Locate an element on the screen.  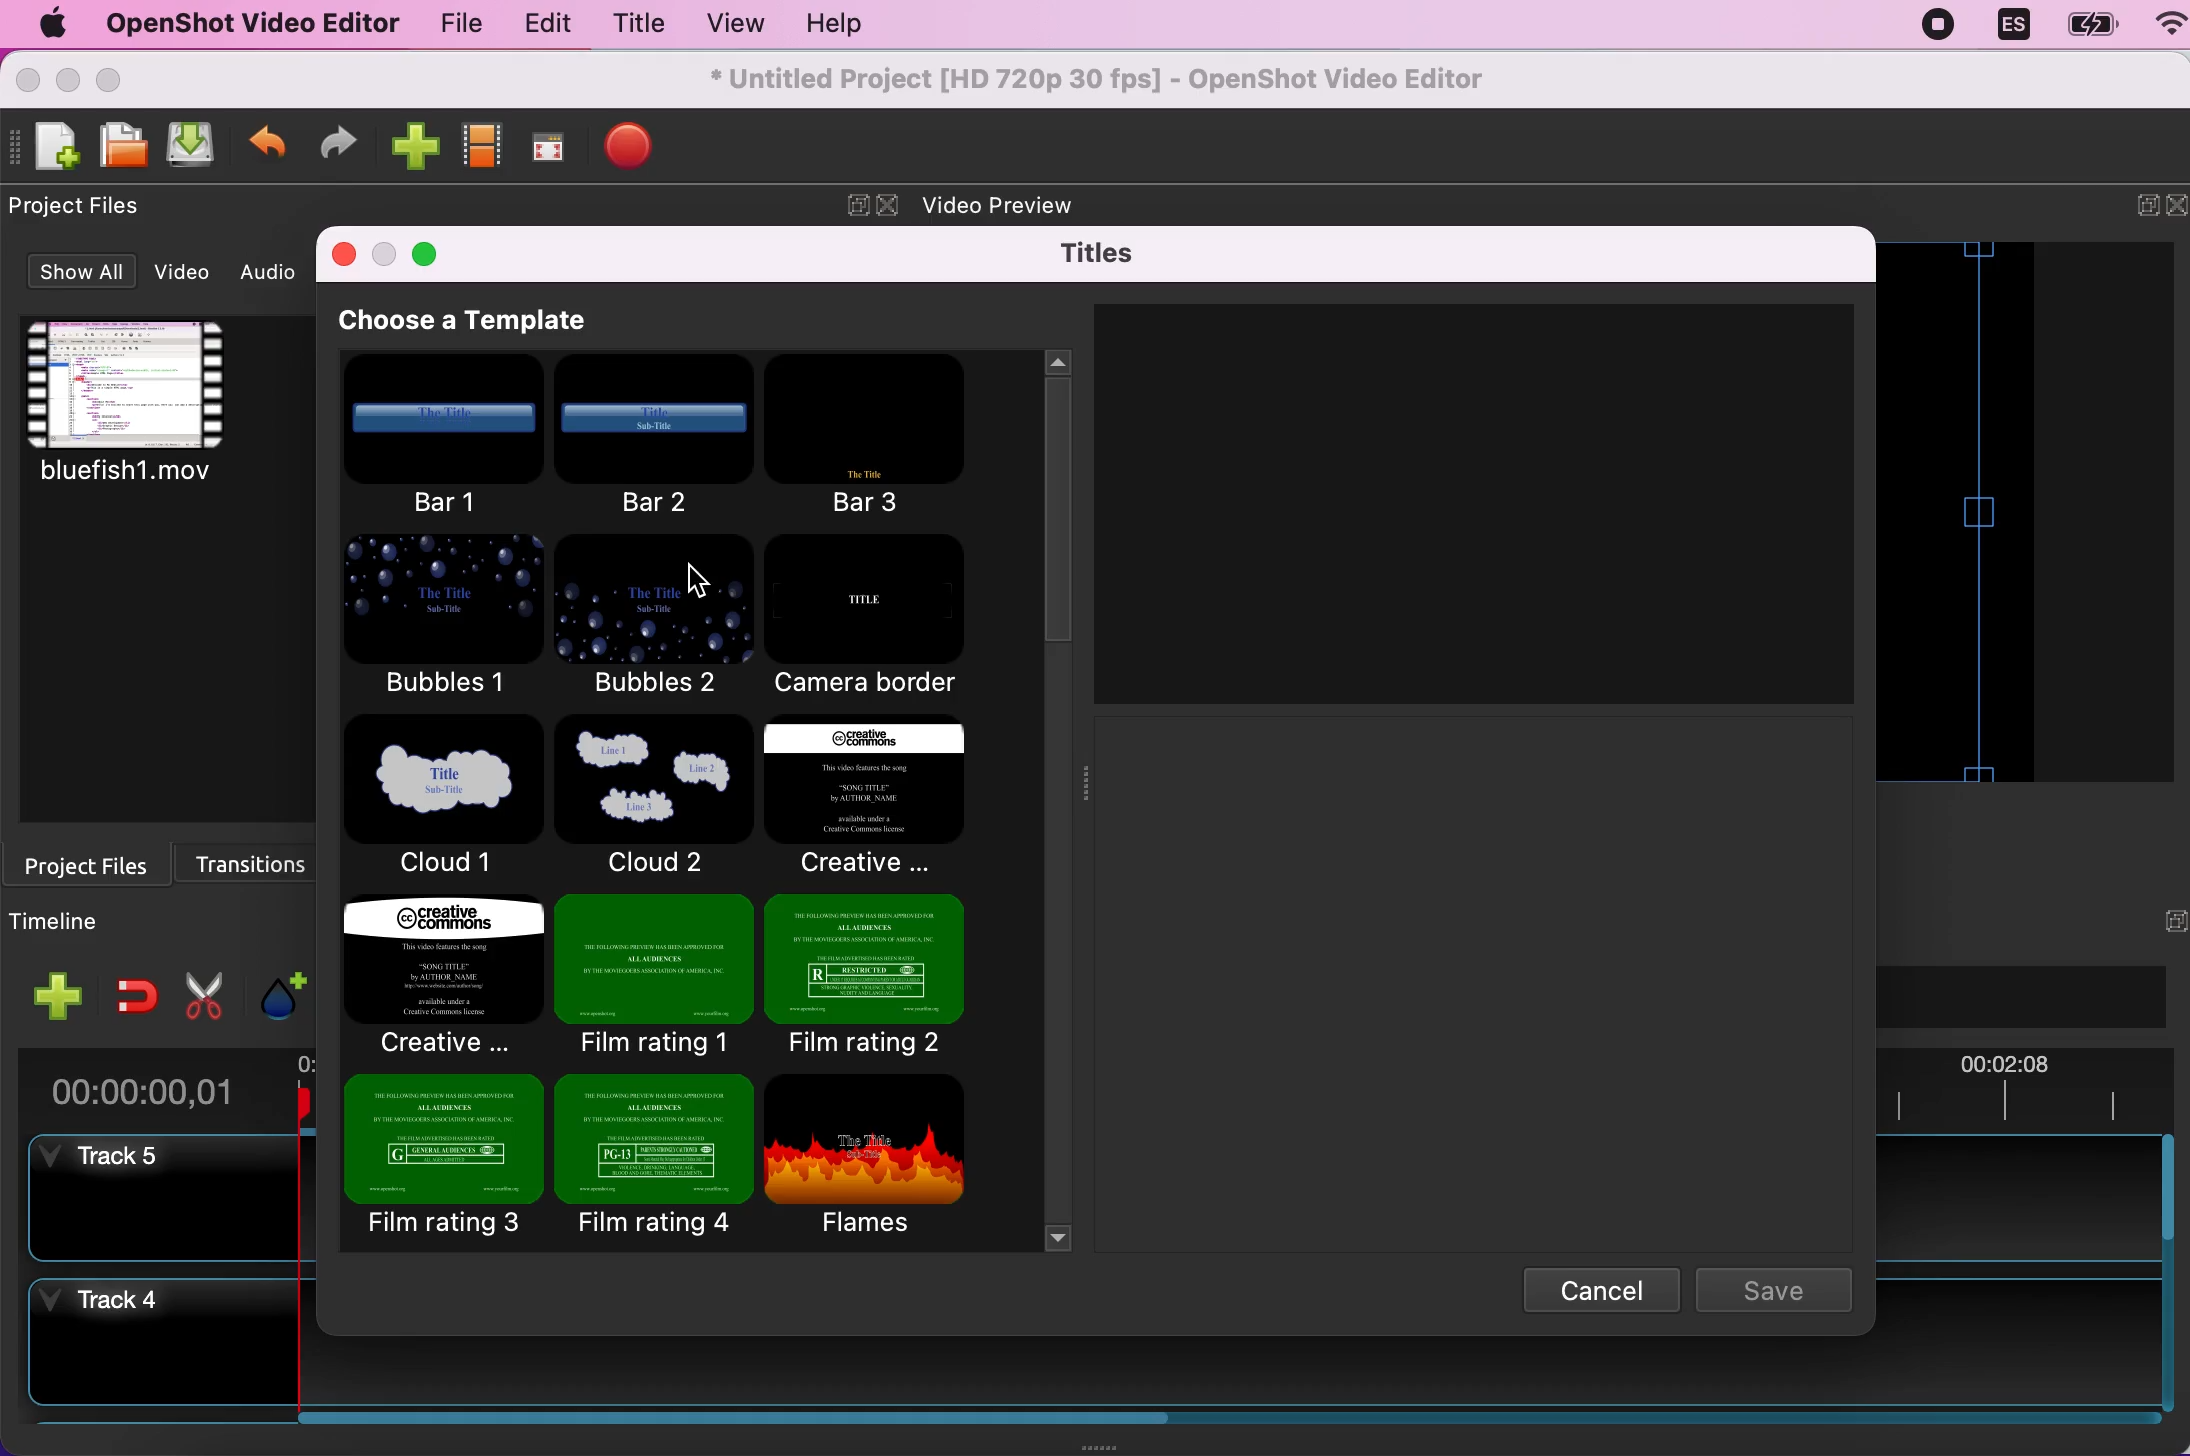
enable snapping is located at coordinates (136, 995).